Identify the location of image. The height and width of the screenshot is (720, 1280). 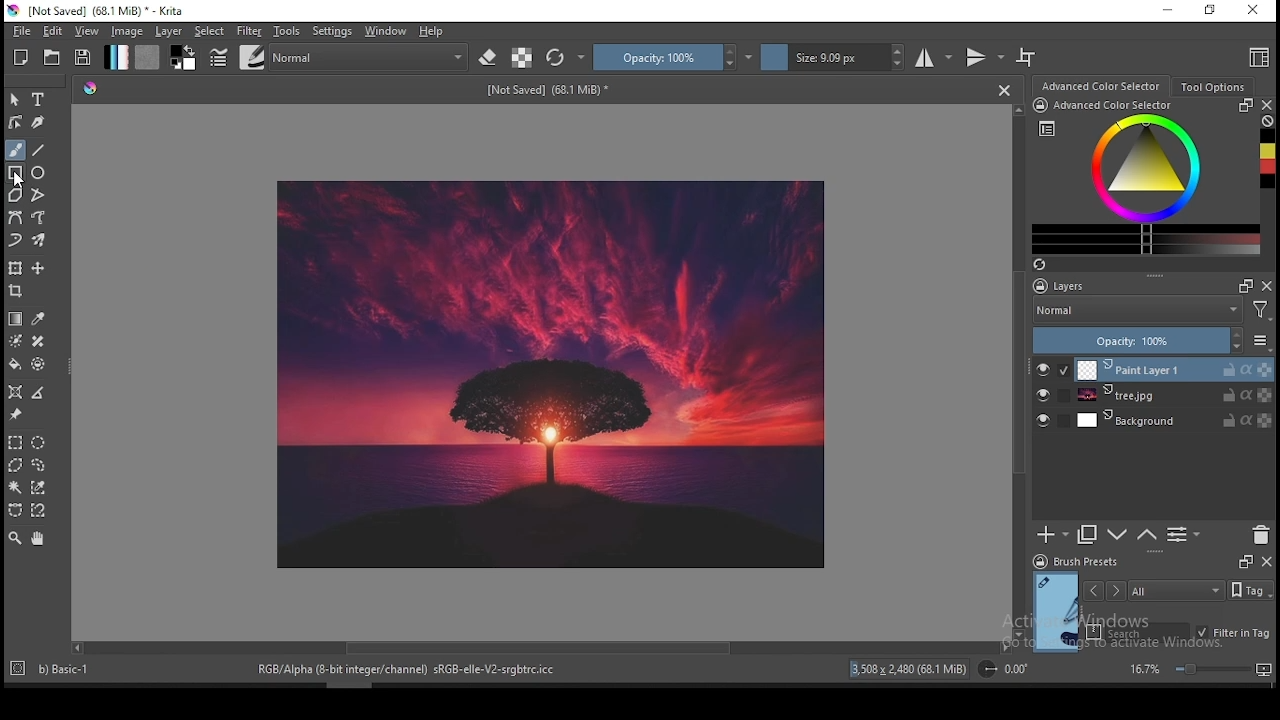
(129, 32).